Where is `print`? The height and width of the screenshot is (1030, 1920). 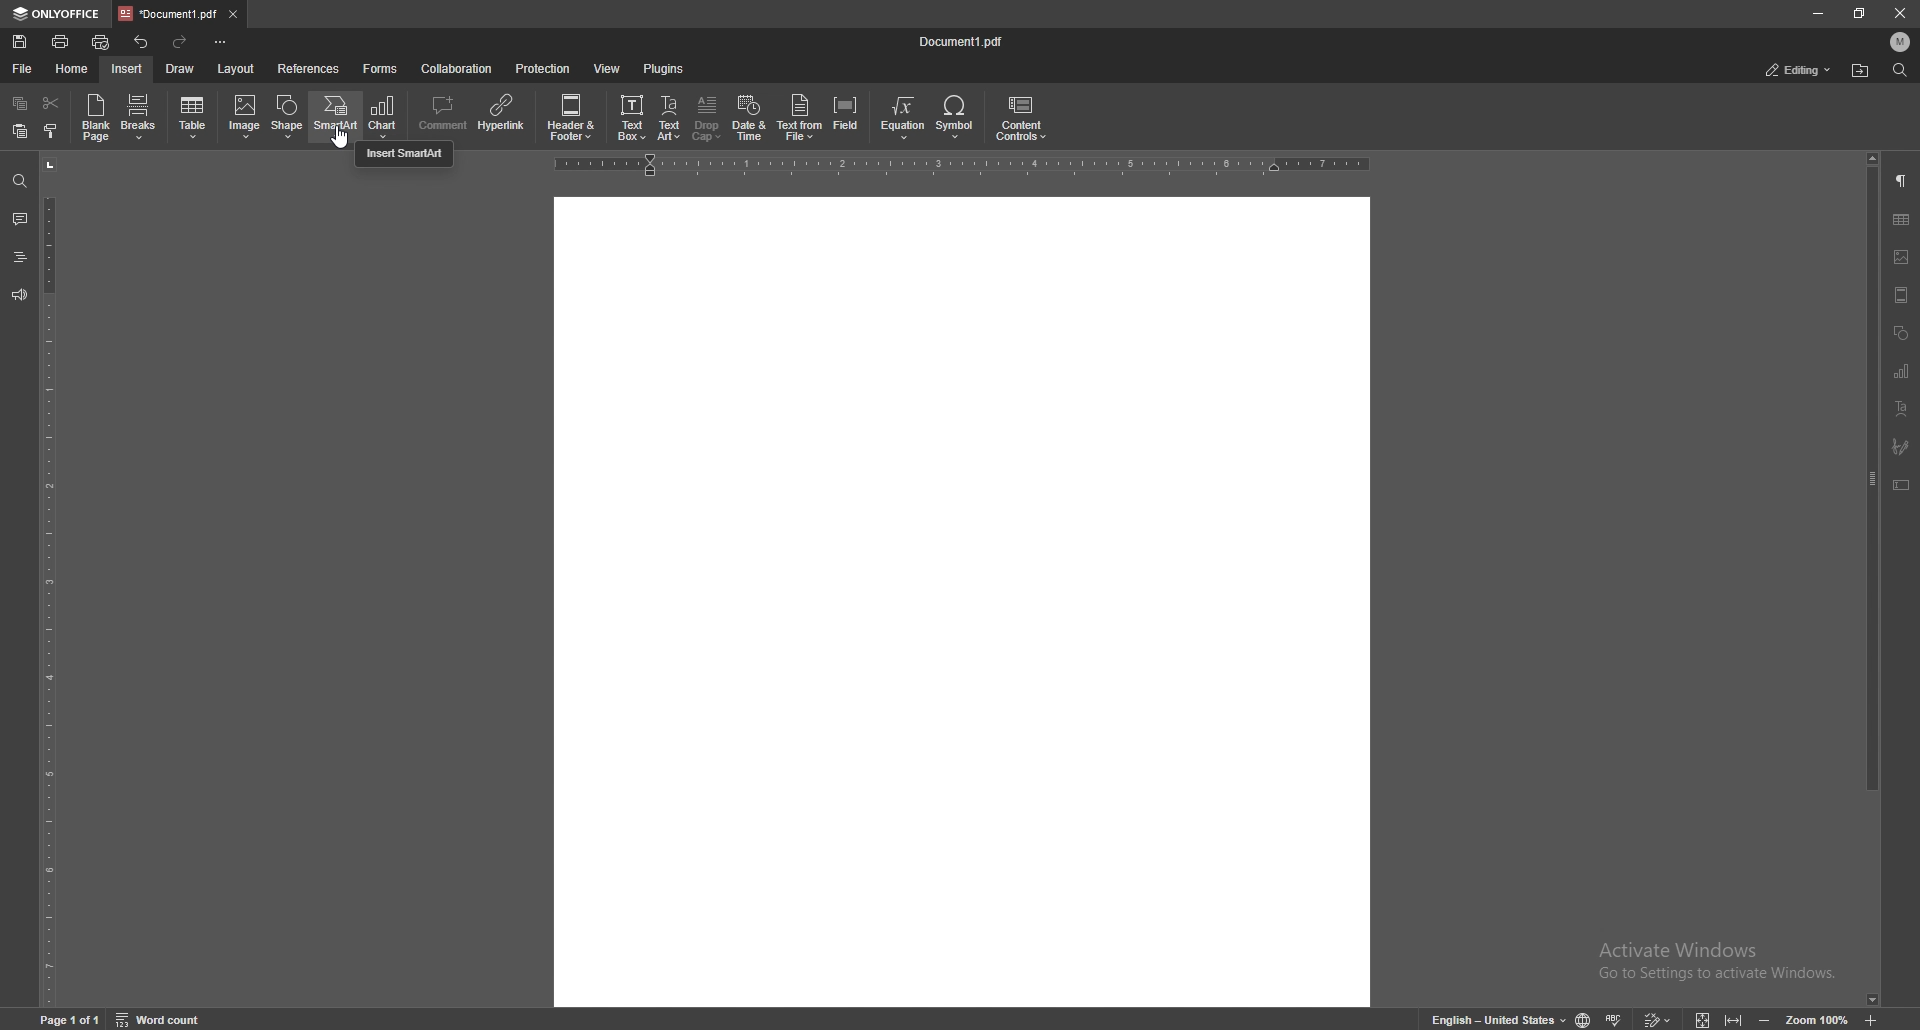 print is located at coordinates (62, 42).